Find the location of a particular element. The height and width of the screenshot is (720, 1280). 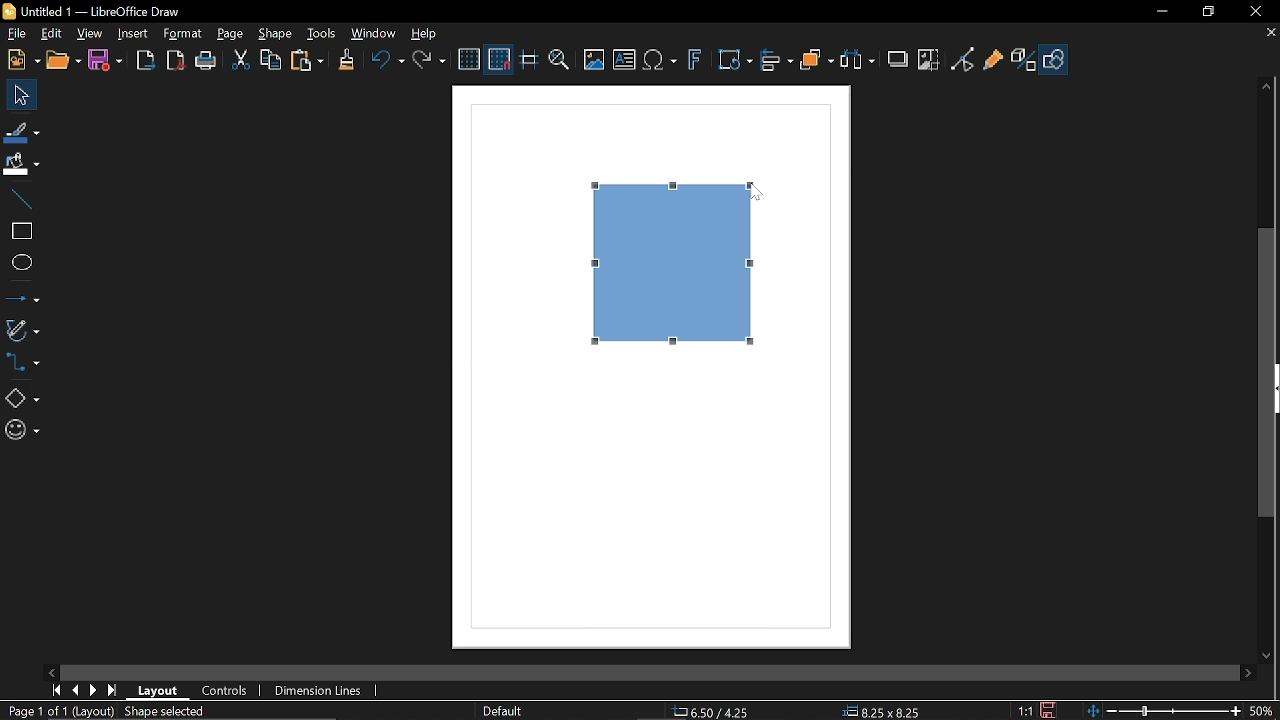

Minimize is located at coordinates (1160, 11).